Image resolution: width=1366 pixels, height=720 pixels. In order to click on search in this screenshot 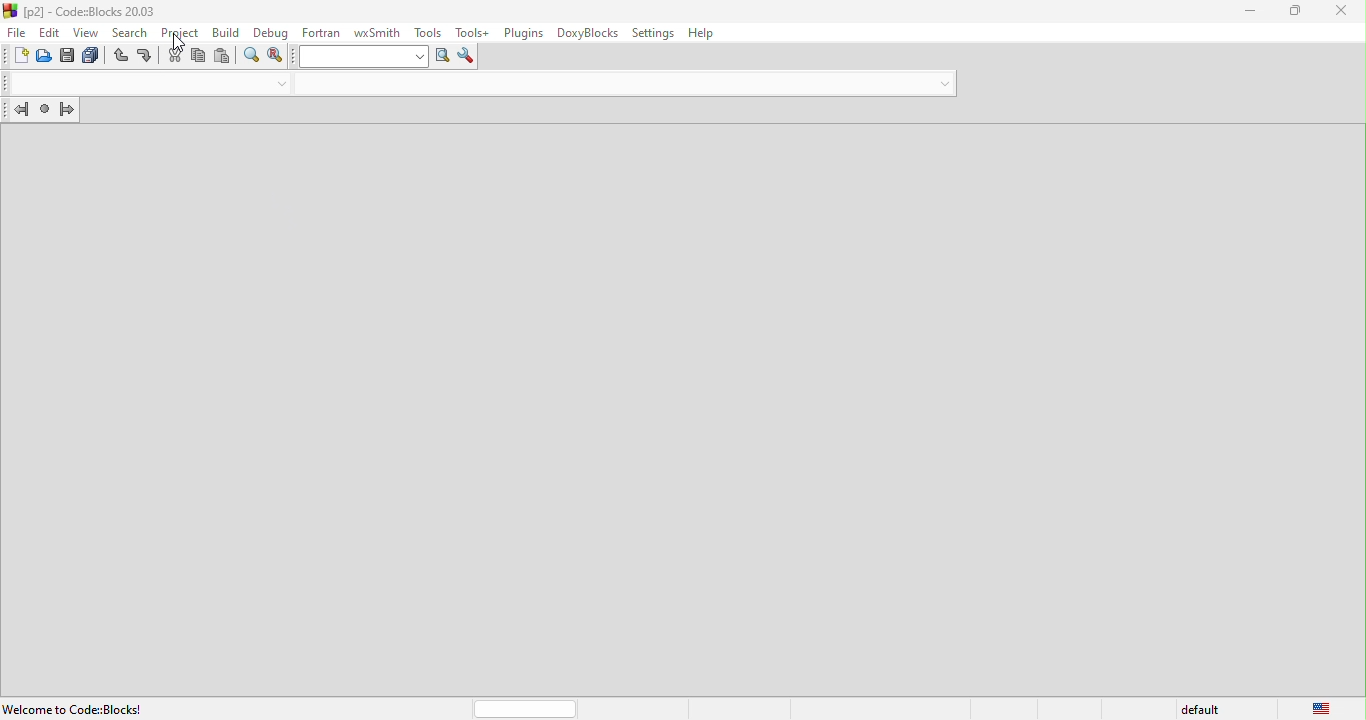, I will do `click(132, 31)`.